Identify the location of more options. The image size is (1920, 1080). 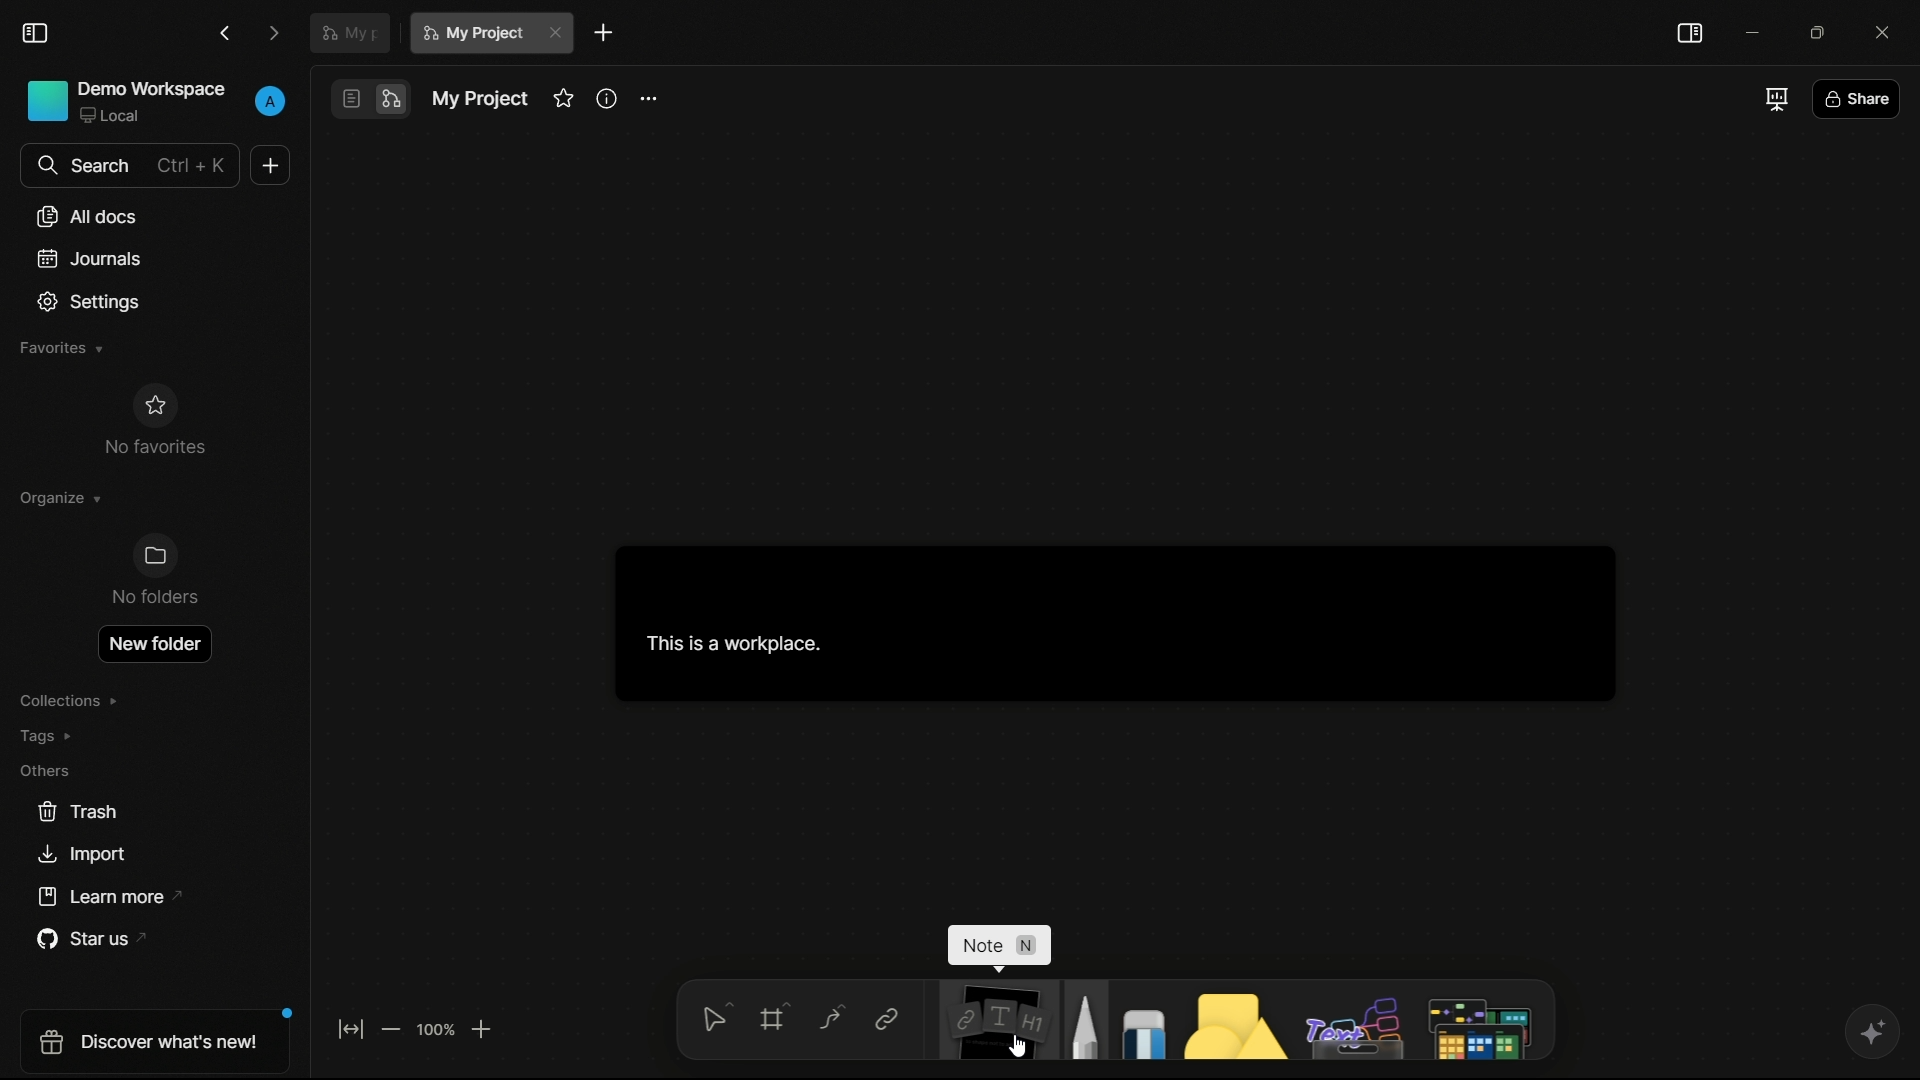
(649, 98).